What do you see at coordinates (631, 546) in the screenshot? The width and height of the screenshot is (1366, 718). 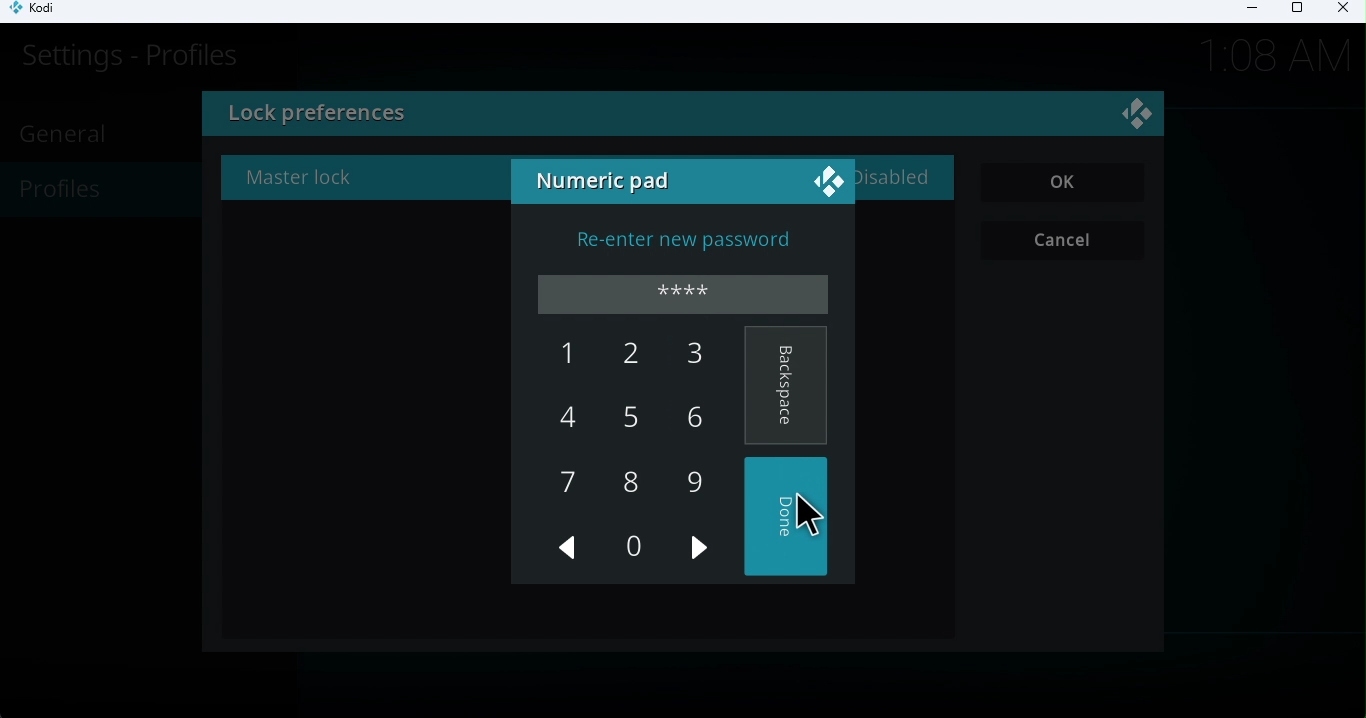 I see `0` at bounding box center [631, 546].